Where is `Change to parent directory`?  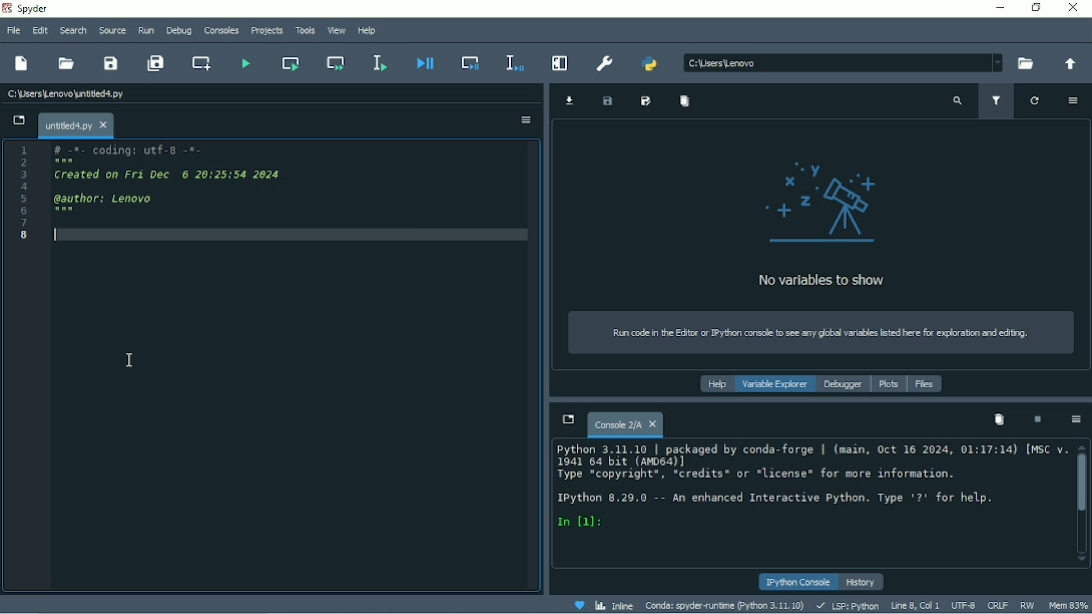 Change to parent directory is located at coordinates (1069, 64).